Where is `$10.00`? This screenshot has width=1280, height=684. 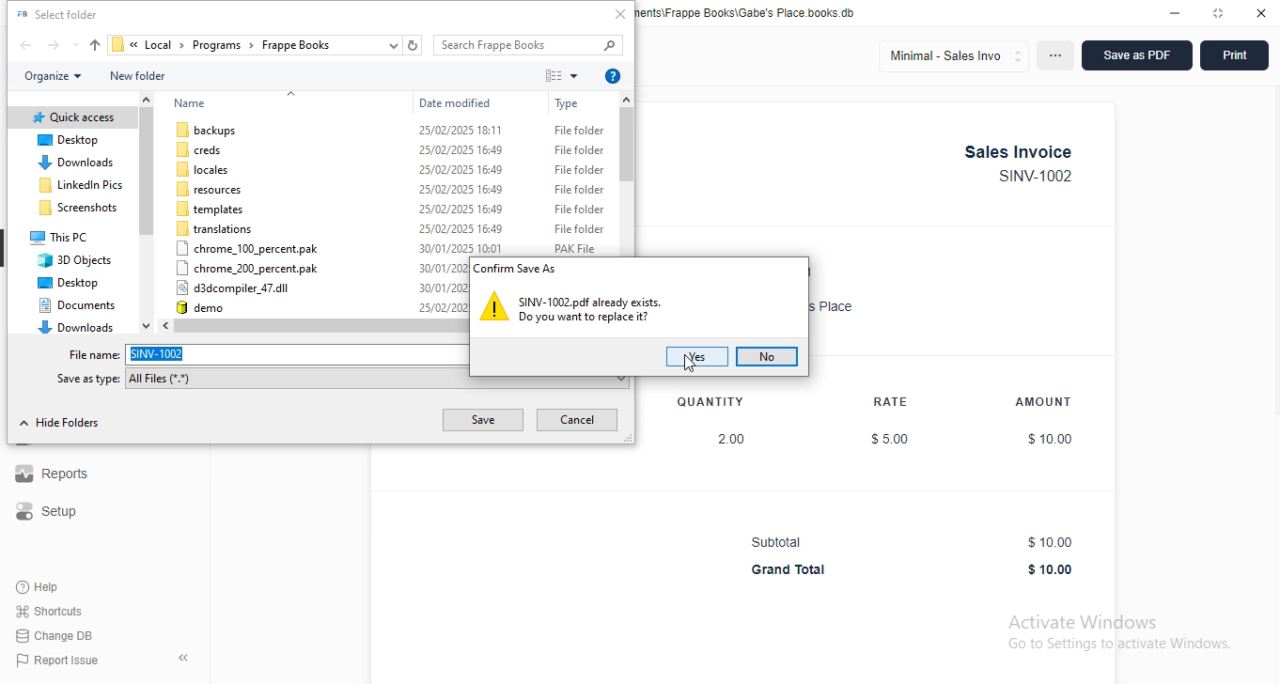 $10.00 is located at coordinates (1051, 542).